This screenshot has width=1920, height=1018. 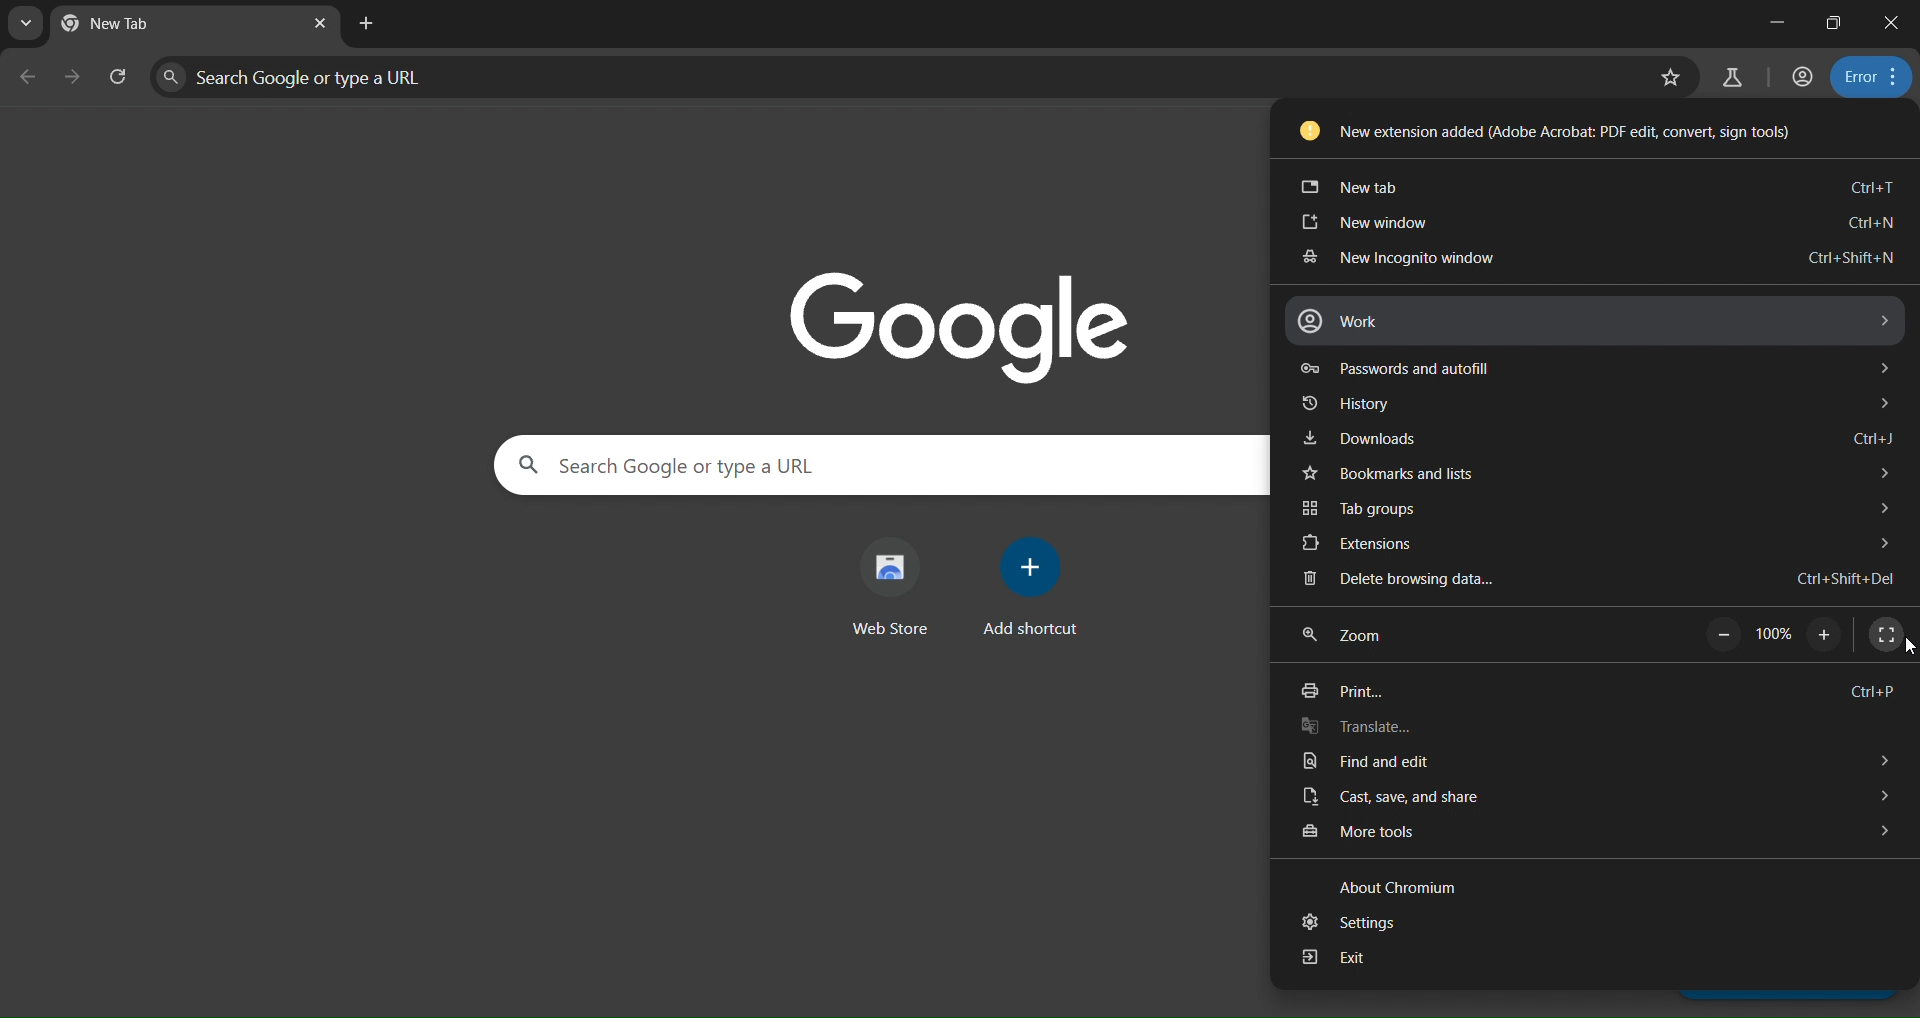 I want to click on search  google or type a URL, so click(x=884, y=464).